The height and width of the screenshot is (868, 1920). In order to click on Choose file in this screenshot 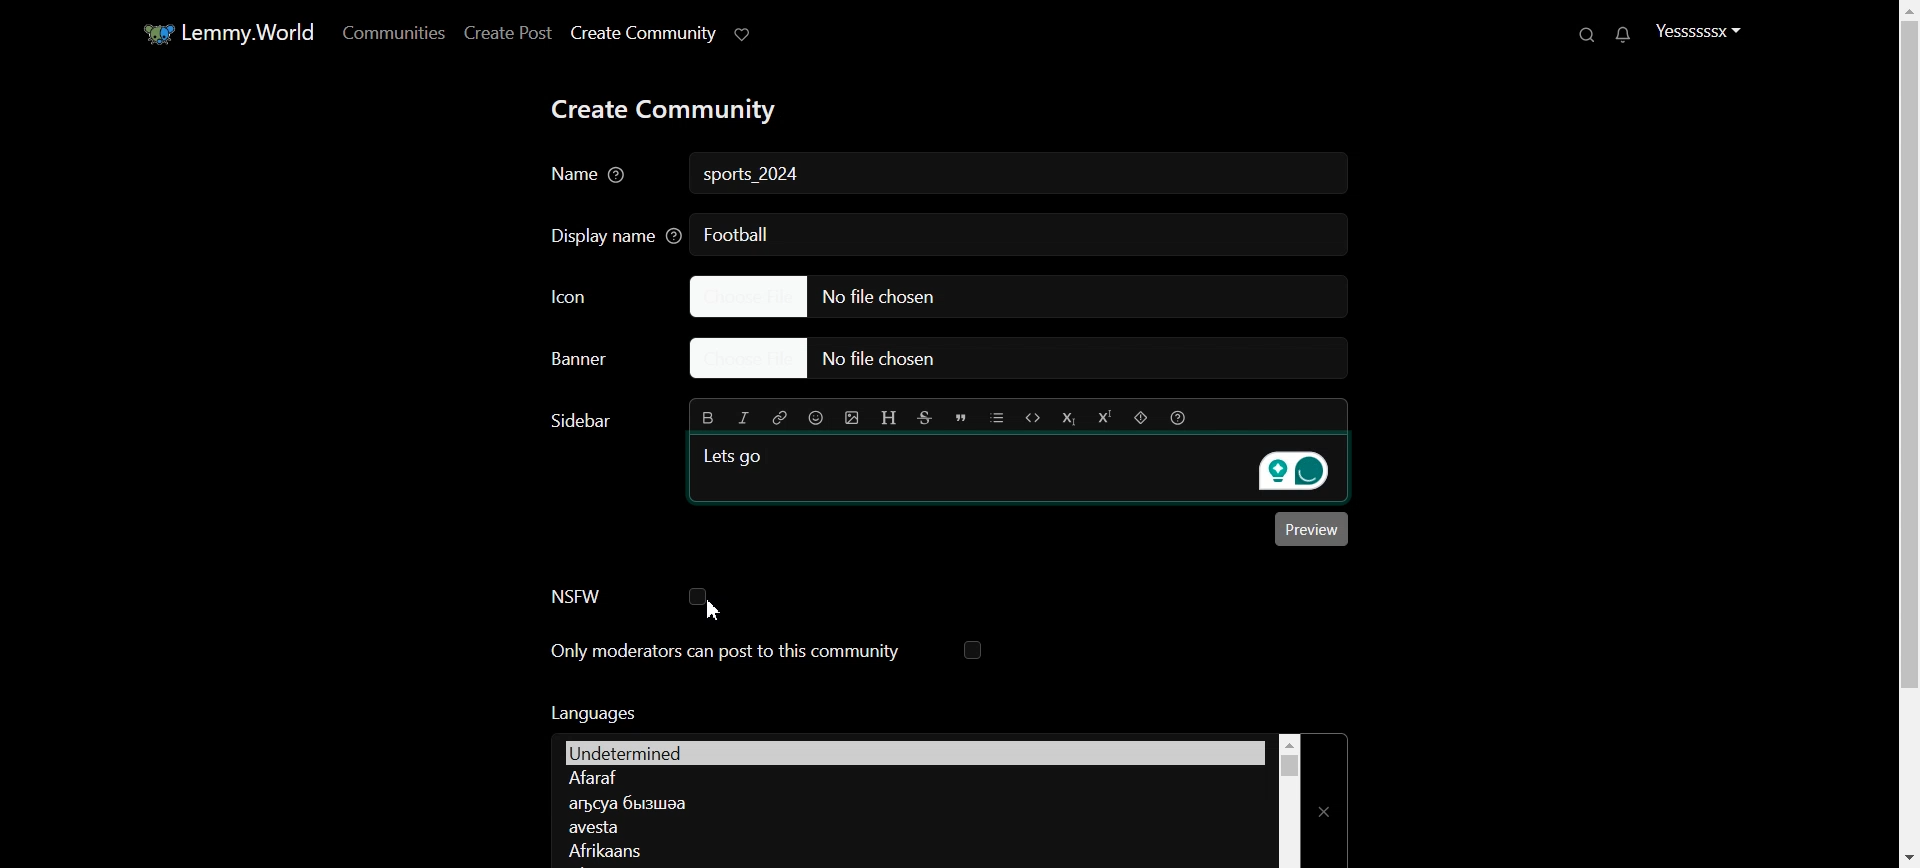, I will do `click(1028, 360)`.